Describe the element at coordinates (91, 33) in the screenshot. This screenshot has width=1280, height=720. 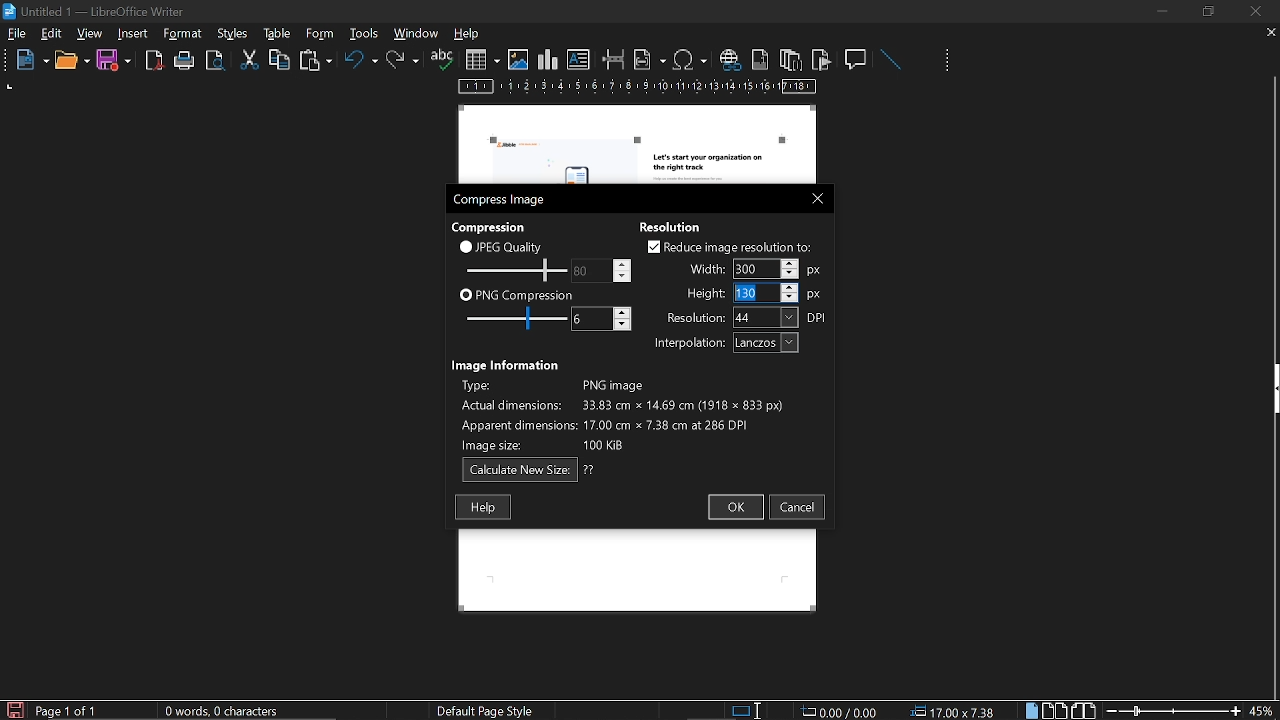
I see `view` at that location.